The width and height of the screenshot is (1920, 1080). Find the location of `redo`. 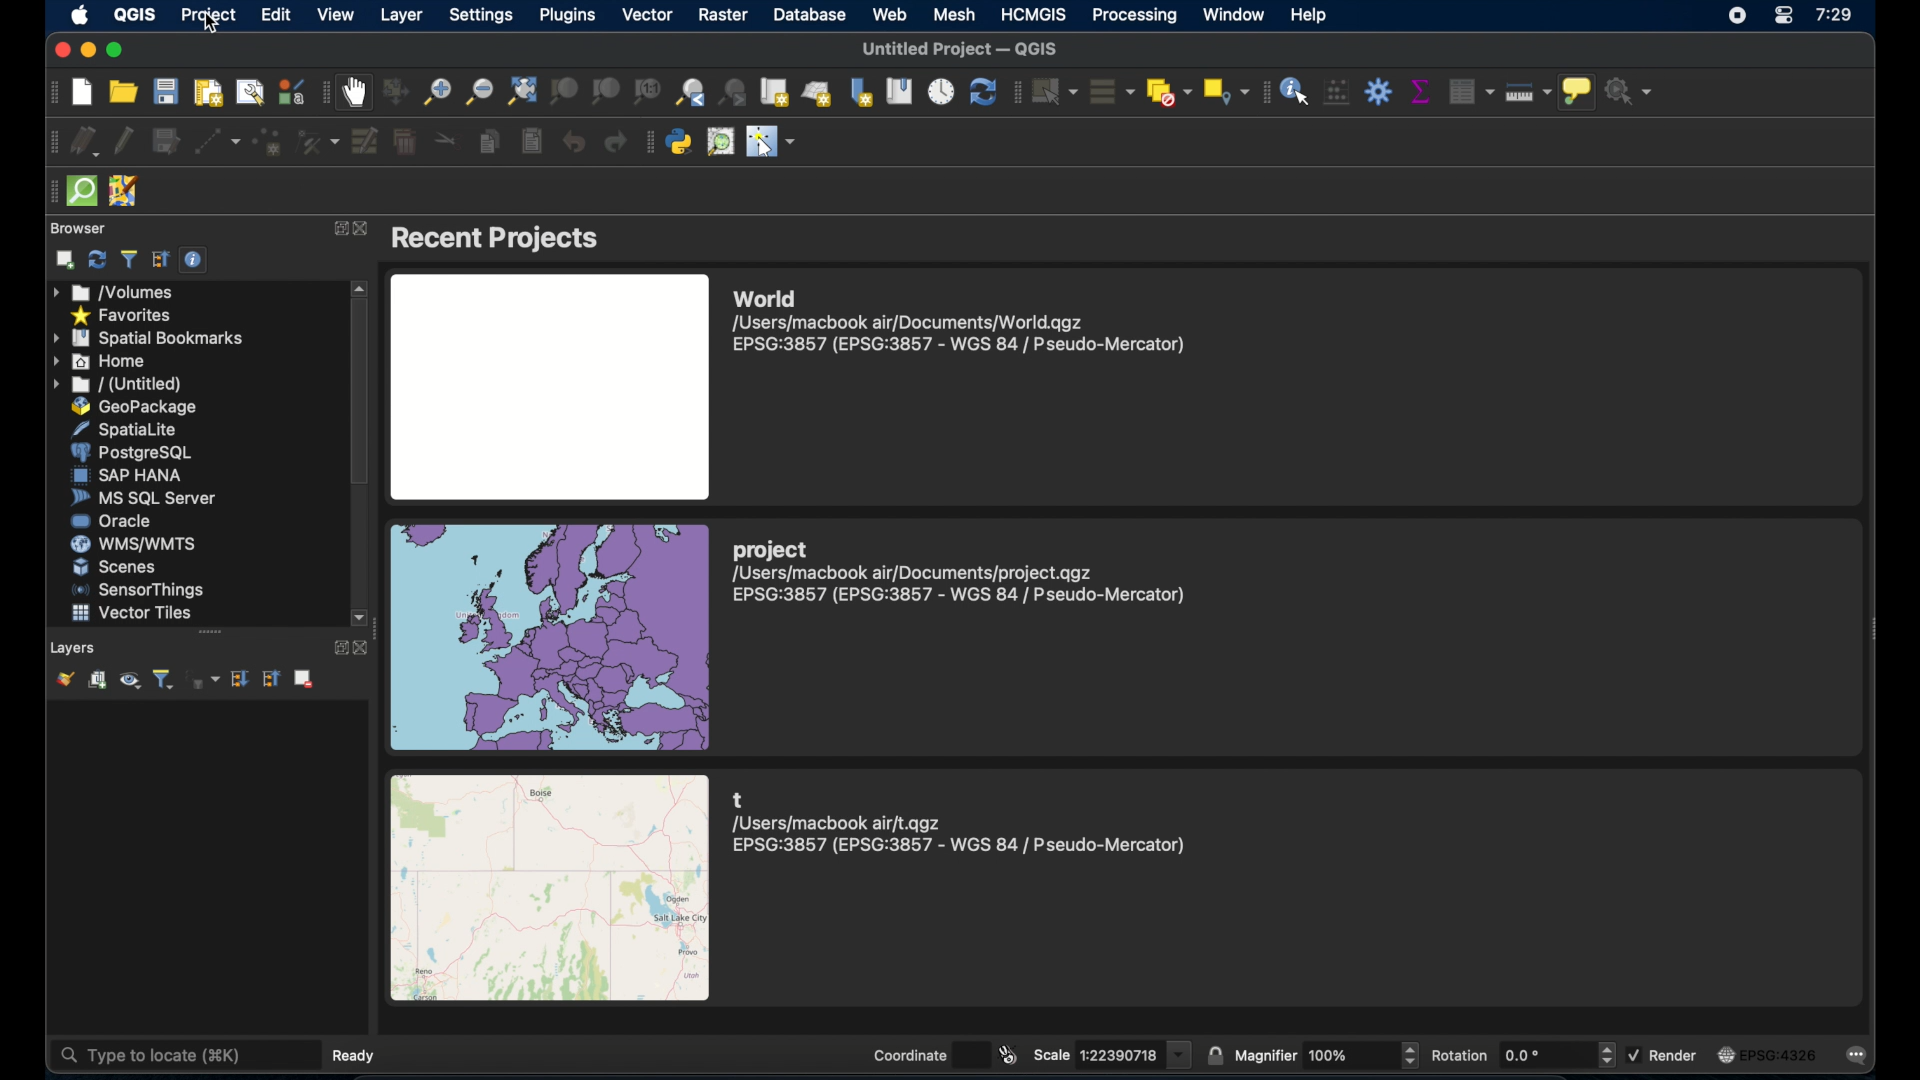

redo is located at coordinates (614, 142).